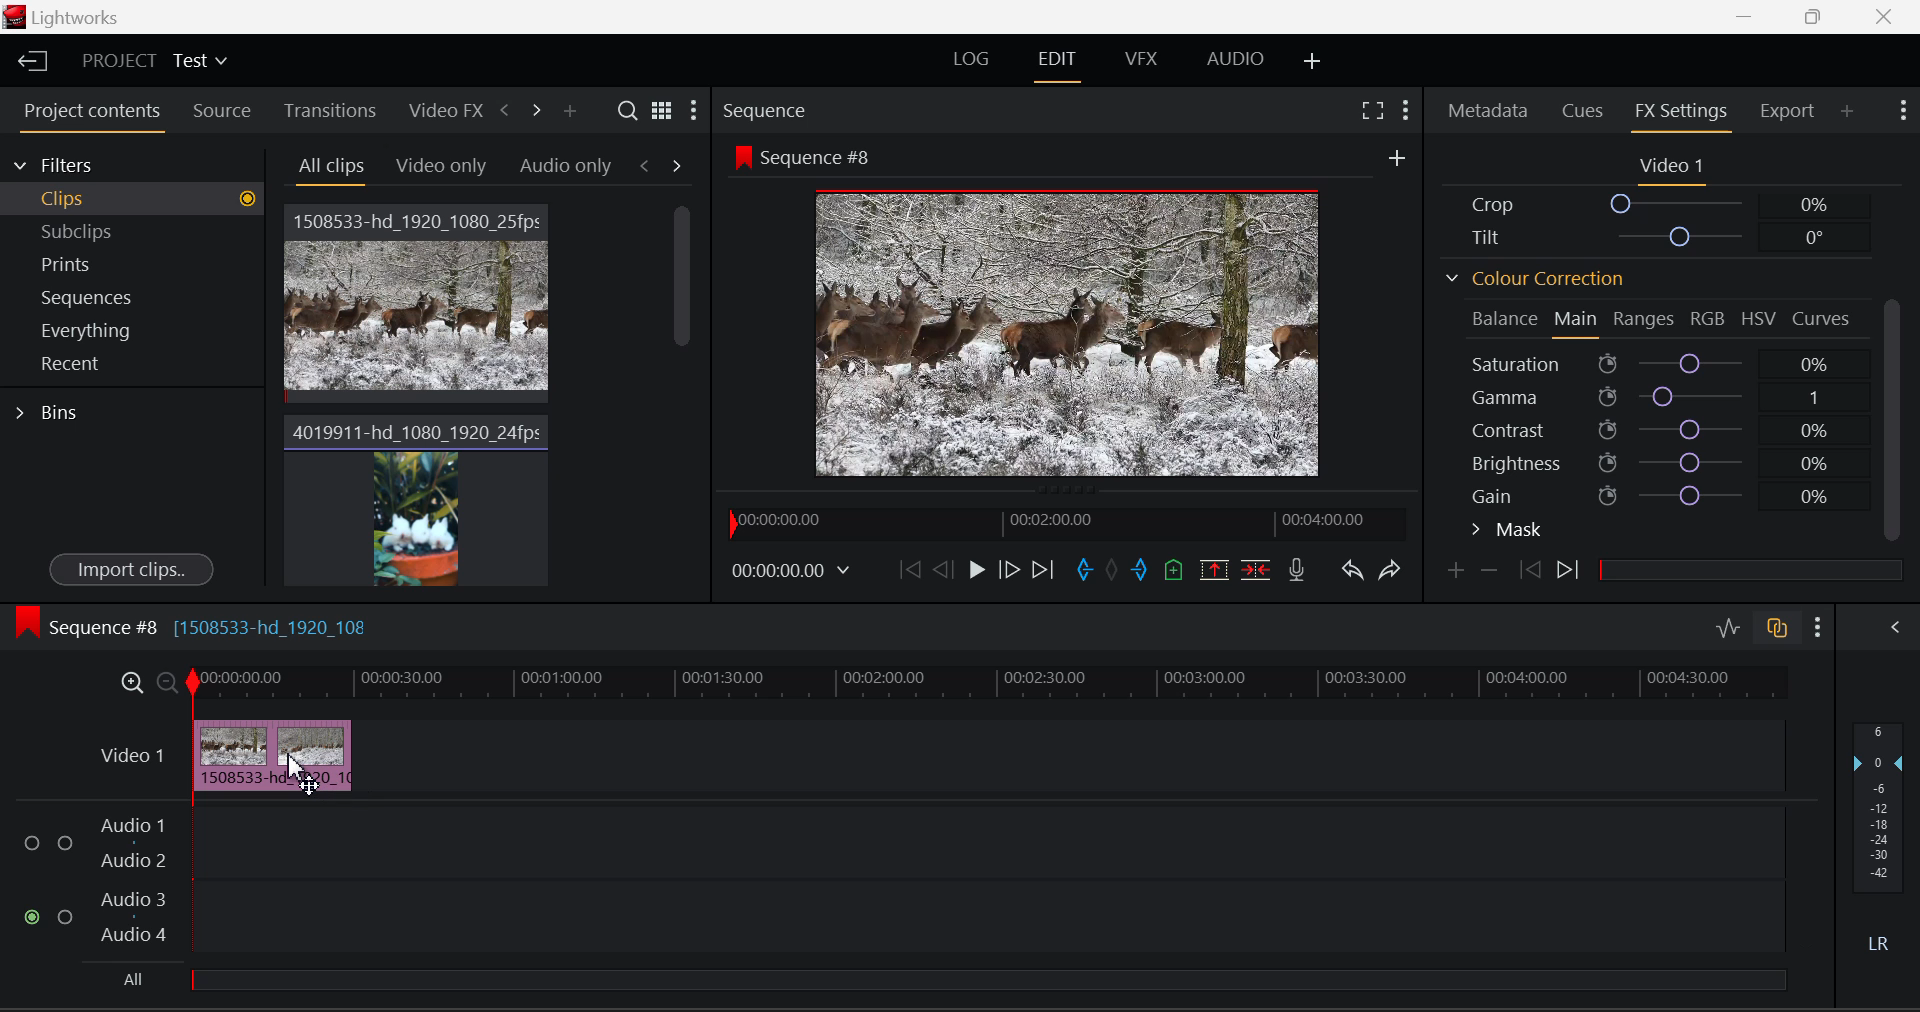  I want to click on Delete/Cut, so click(1256, 570).